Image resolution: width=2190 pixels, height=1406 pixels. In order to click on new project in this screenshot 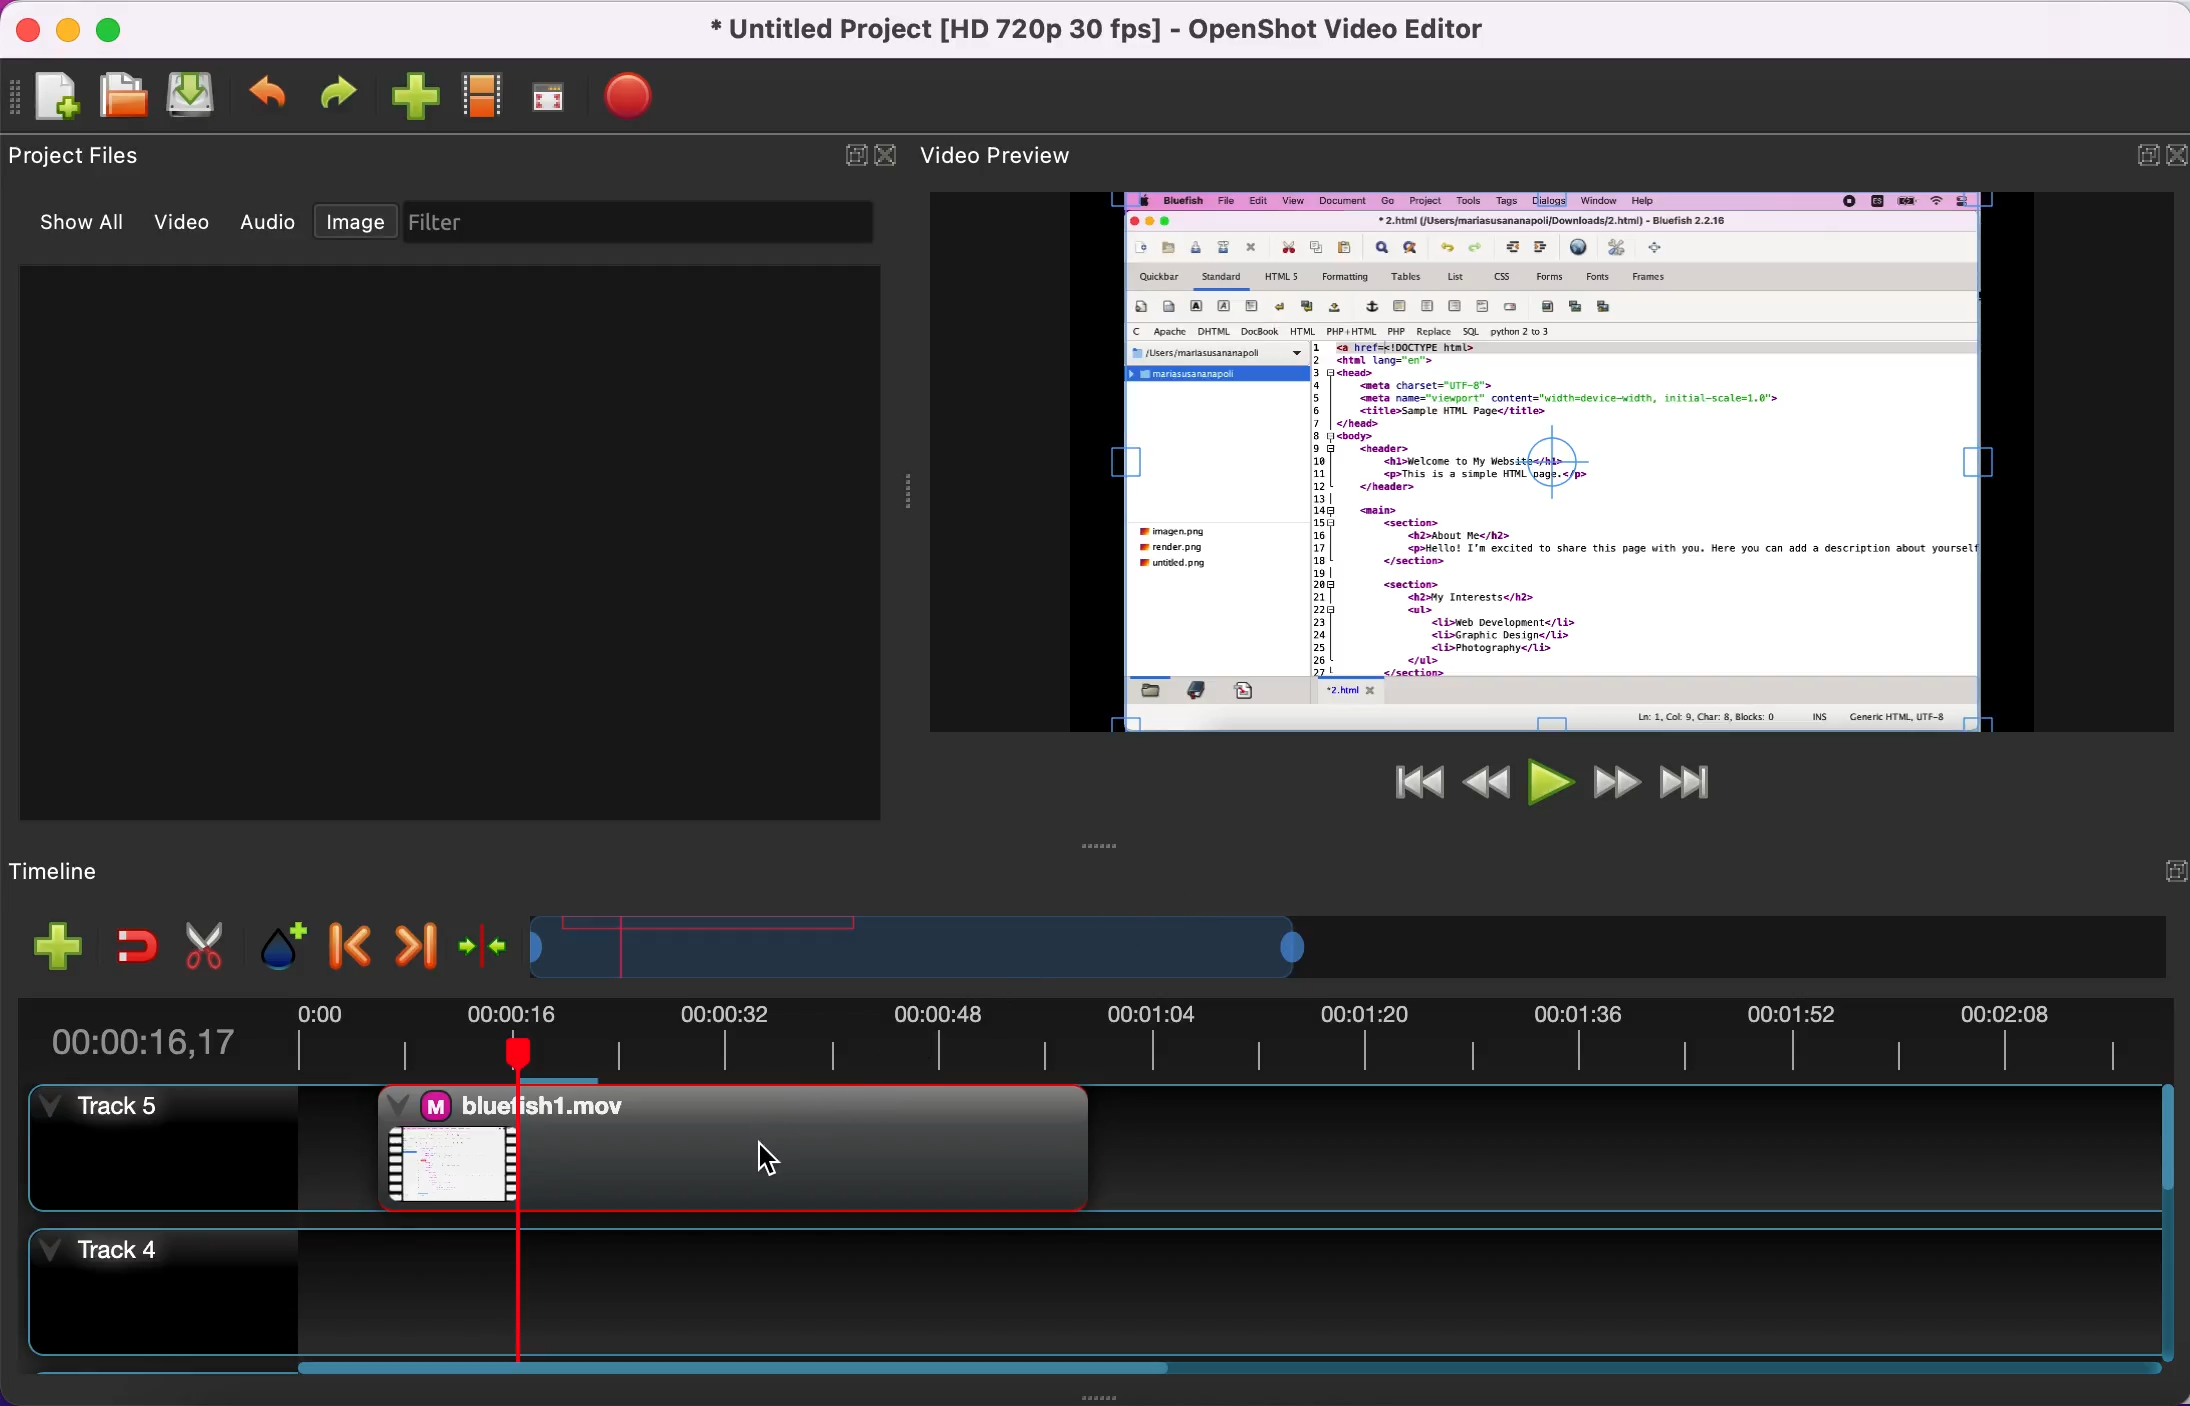, I will do `click(57, 100)`.